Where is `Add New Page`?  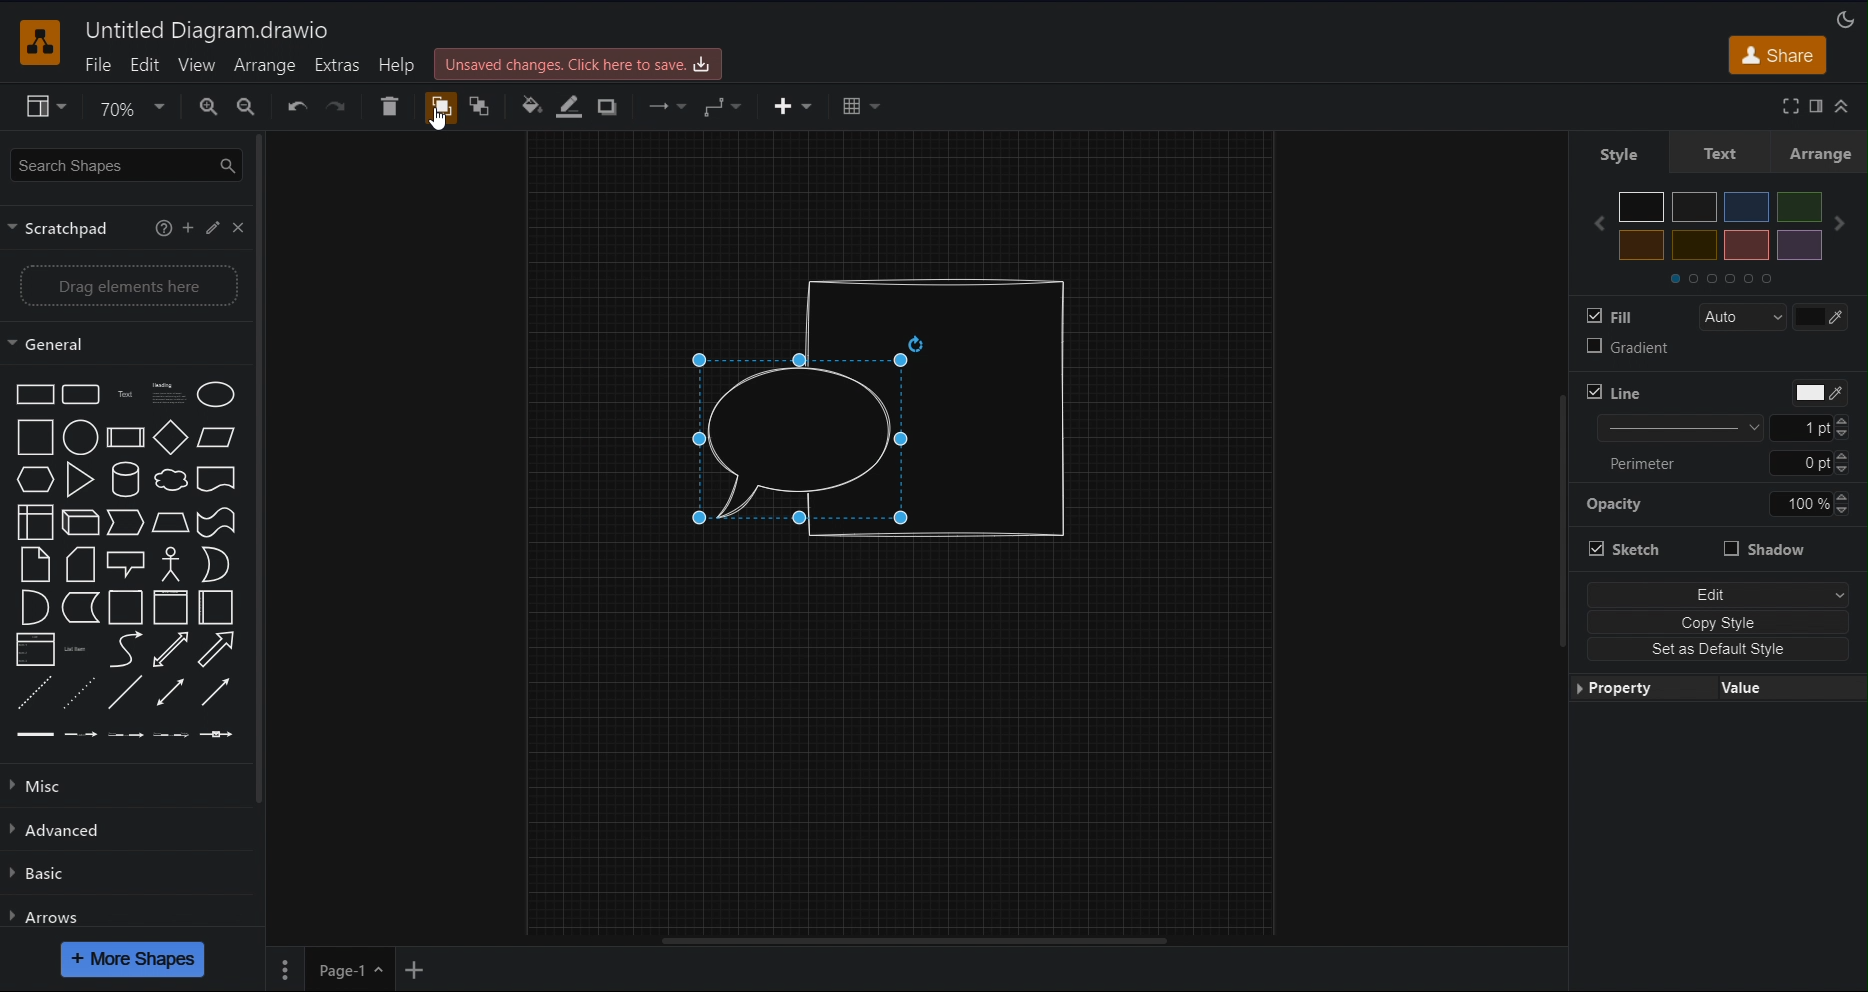 Add New Page is located at coordinates (415, 970).